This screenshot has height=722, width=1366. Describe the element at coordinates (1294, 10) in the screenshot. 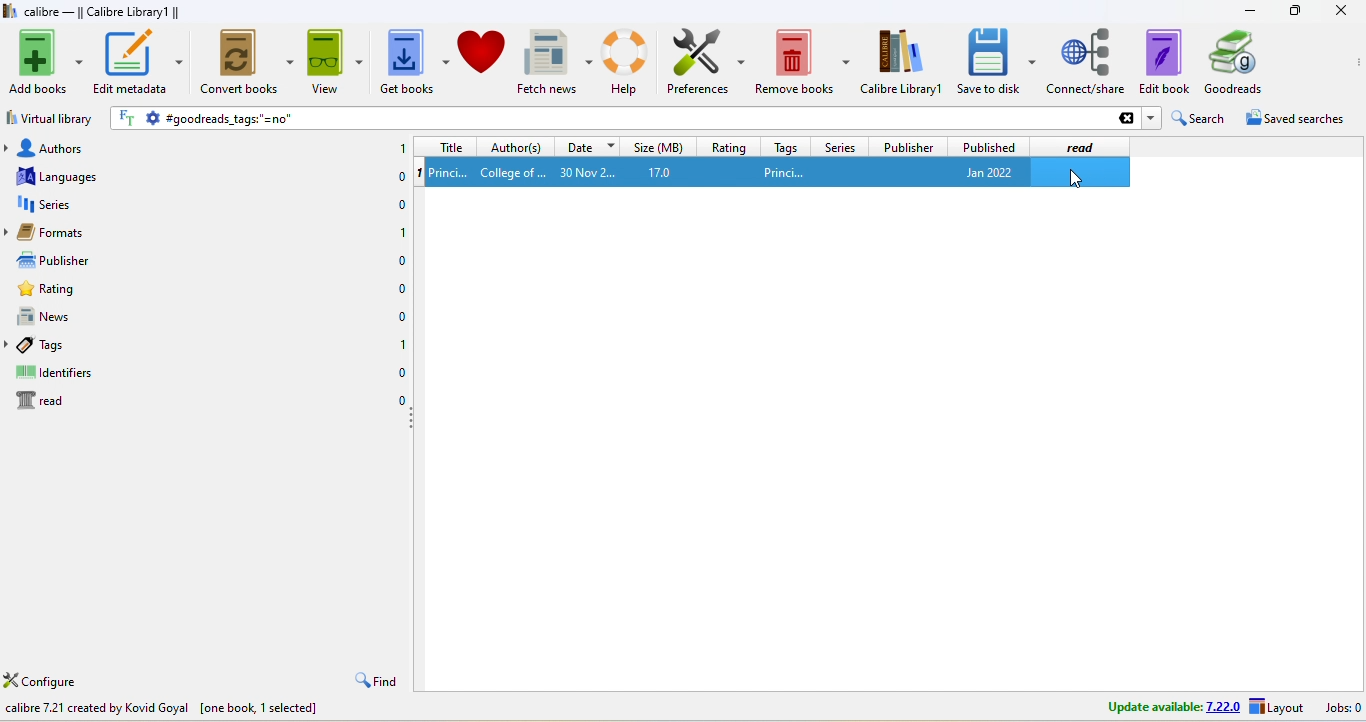

I see `resize` at that location.